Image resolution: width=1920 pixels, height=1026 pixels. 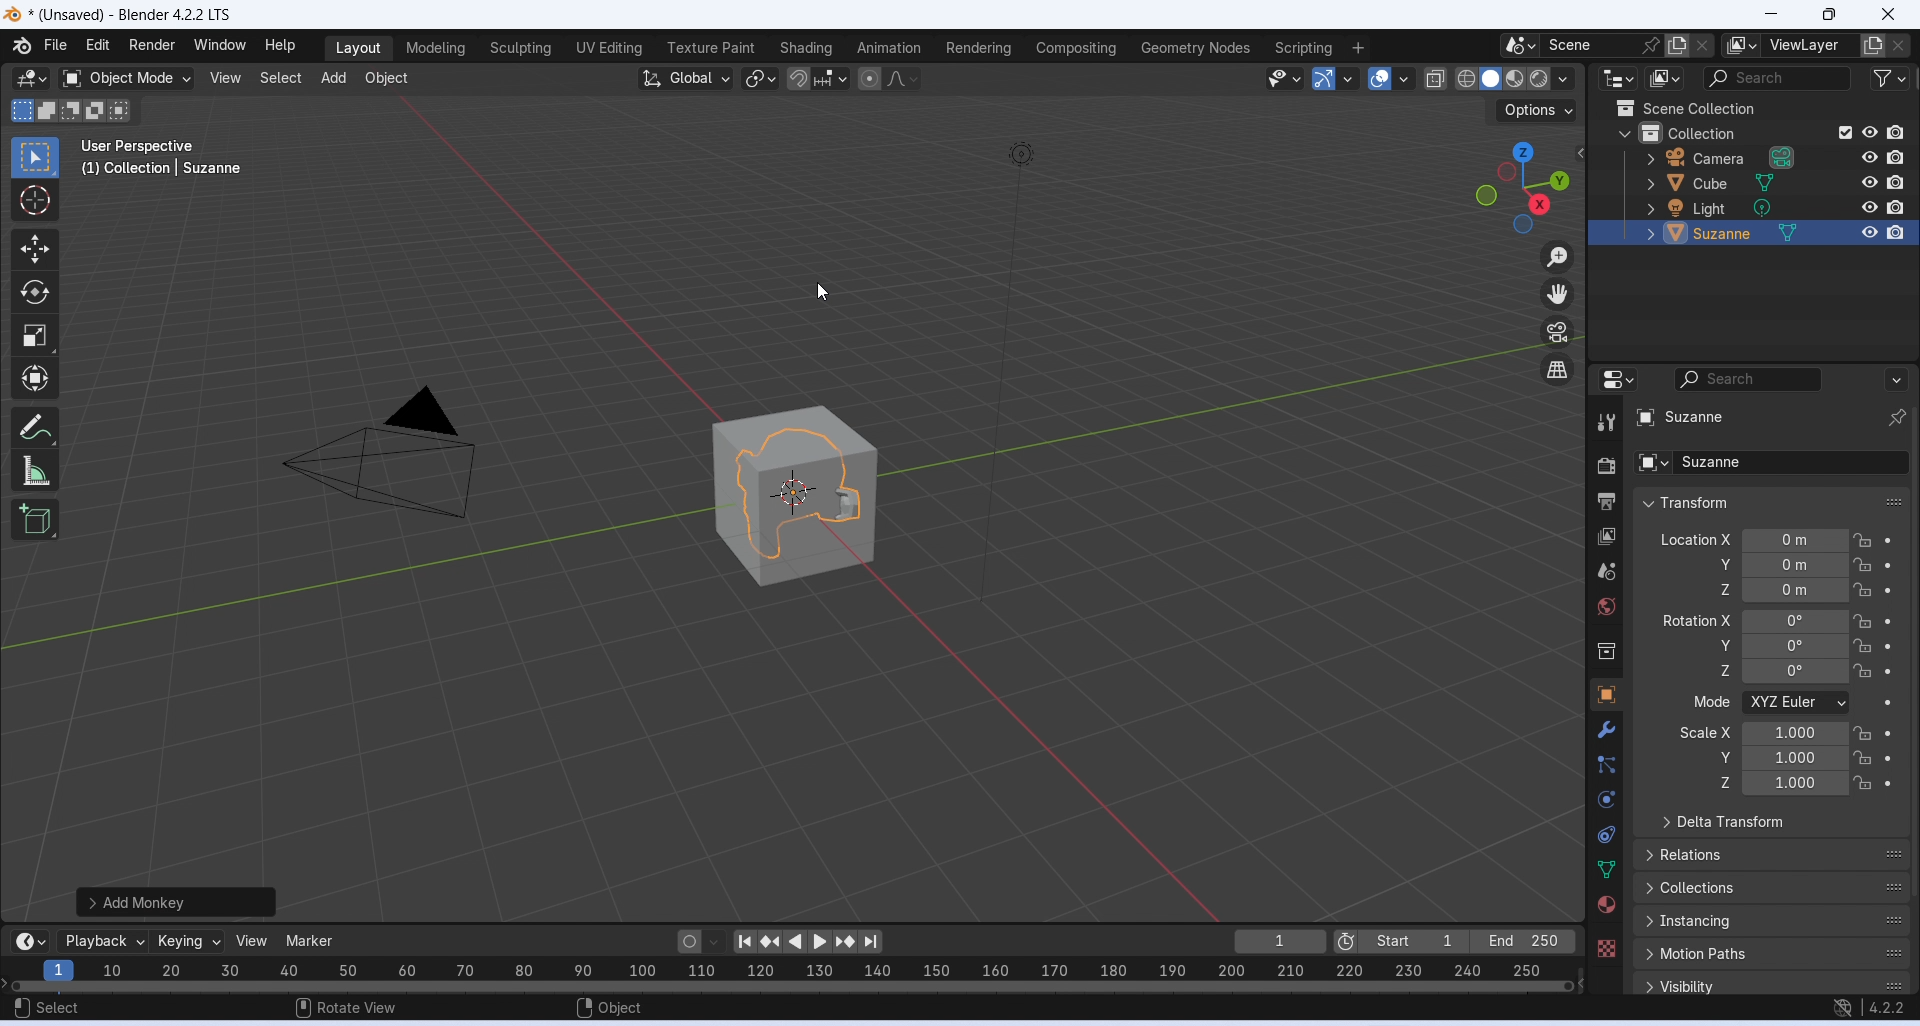 What do you see at coordinates (348, 1006) in the screenshot?
I see `use mouse scroll to "rotate view"` at bounding box center [348, 1006].